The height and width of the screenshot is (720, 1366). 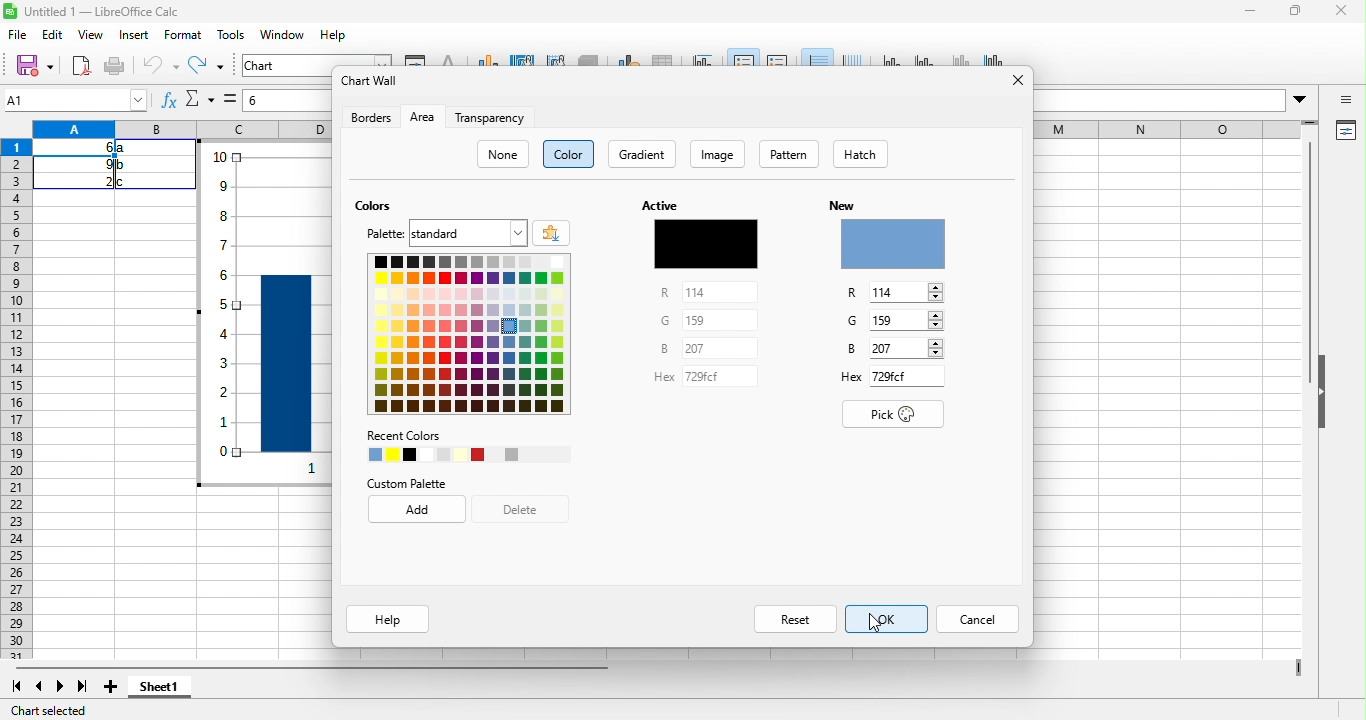 What do you see at coordinates (895, 418) in the screenshot?
I see `pick` at bounding box center [895, 418].